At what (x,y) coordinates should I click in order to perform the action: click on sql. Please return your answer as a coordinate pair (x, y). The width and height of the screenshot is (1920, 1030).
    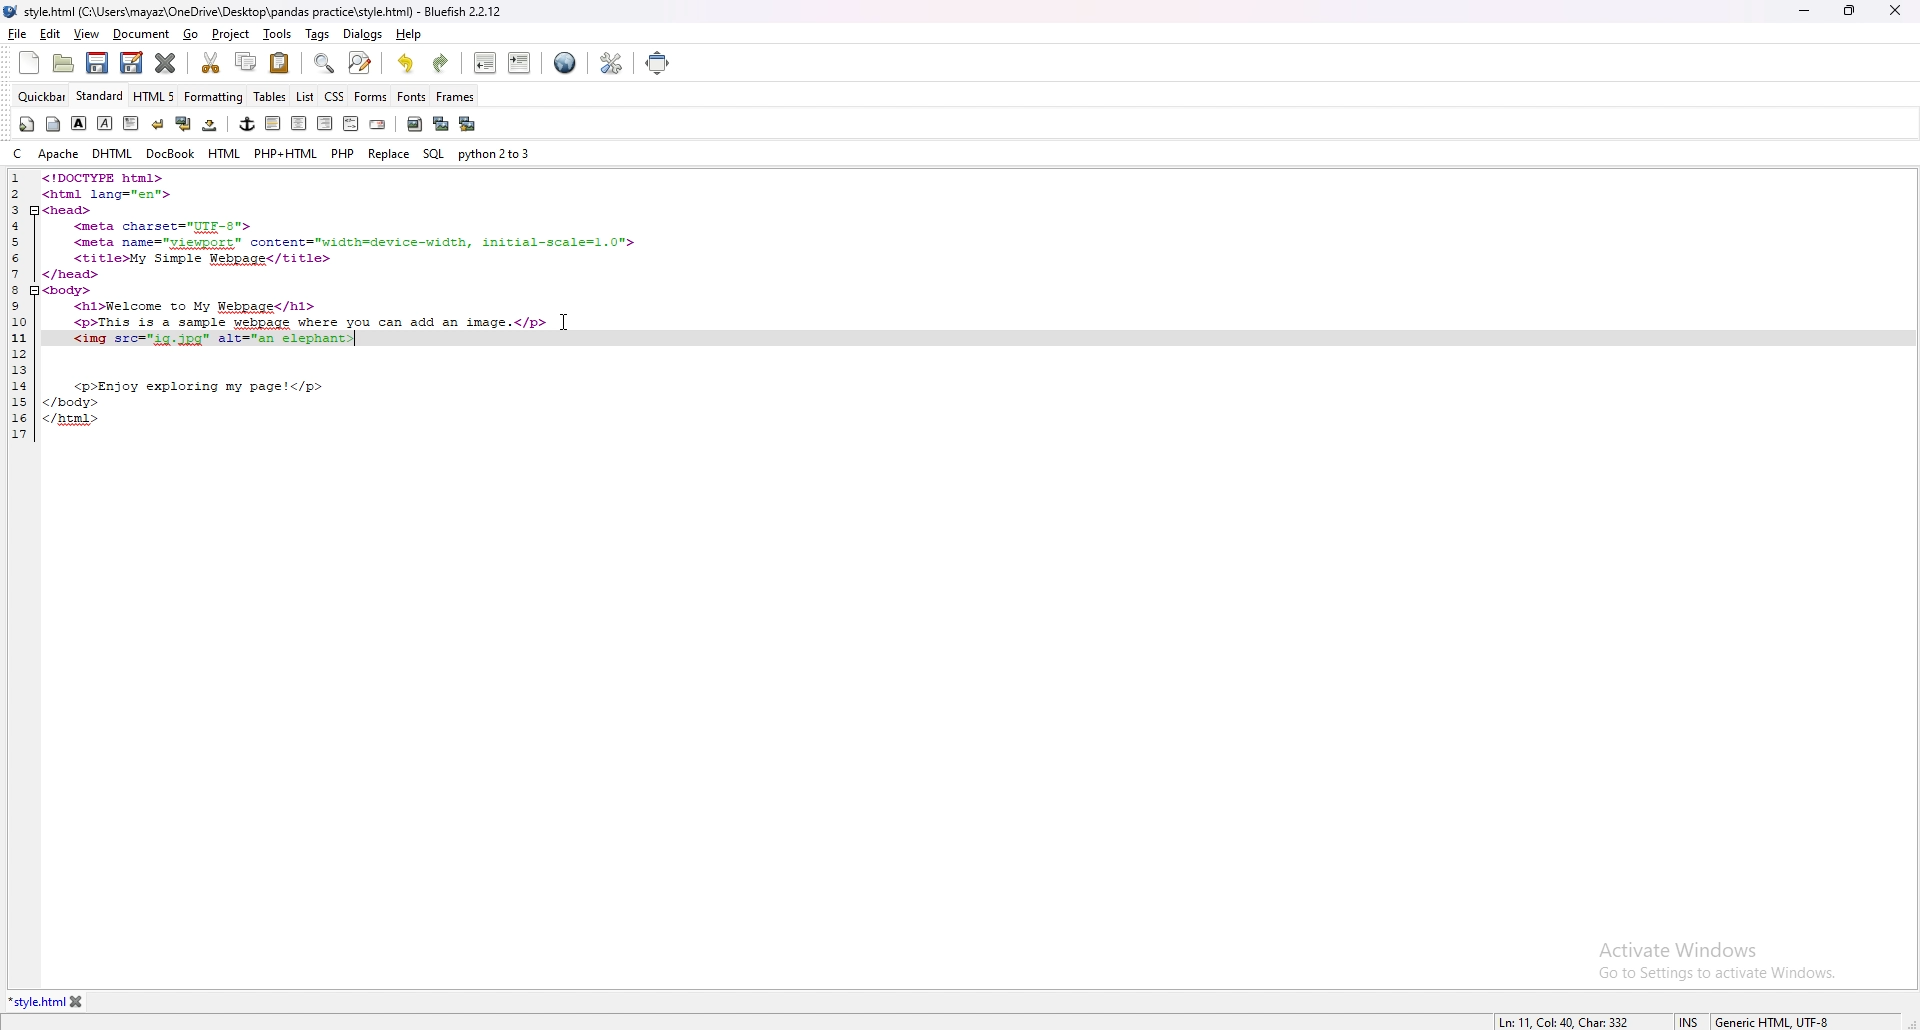
    Looking at the image, I should click on (435, 154).